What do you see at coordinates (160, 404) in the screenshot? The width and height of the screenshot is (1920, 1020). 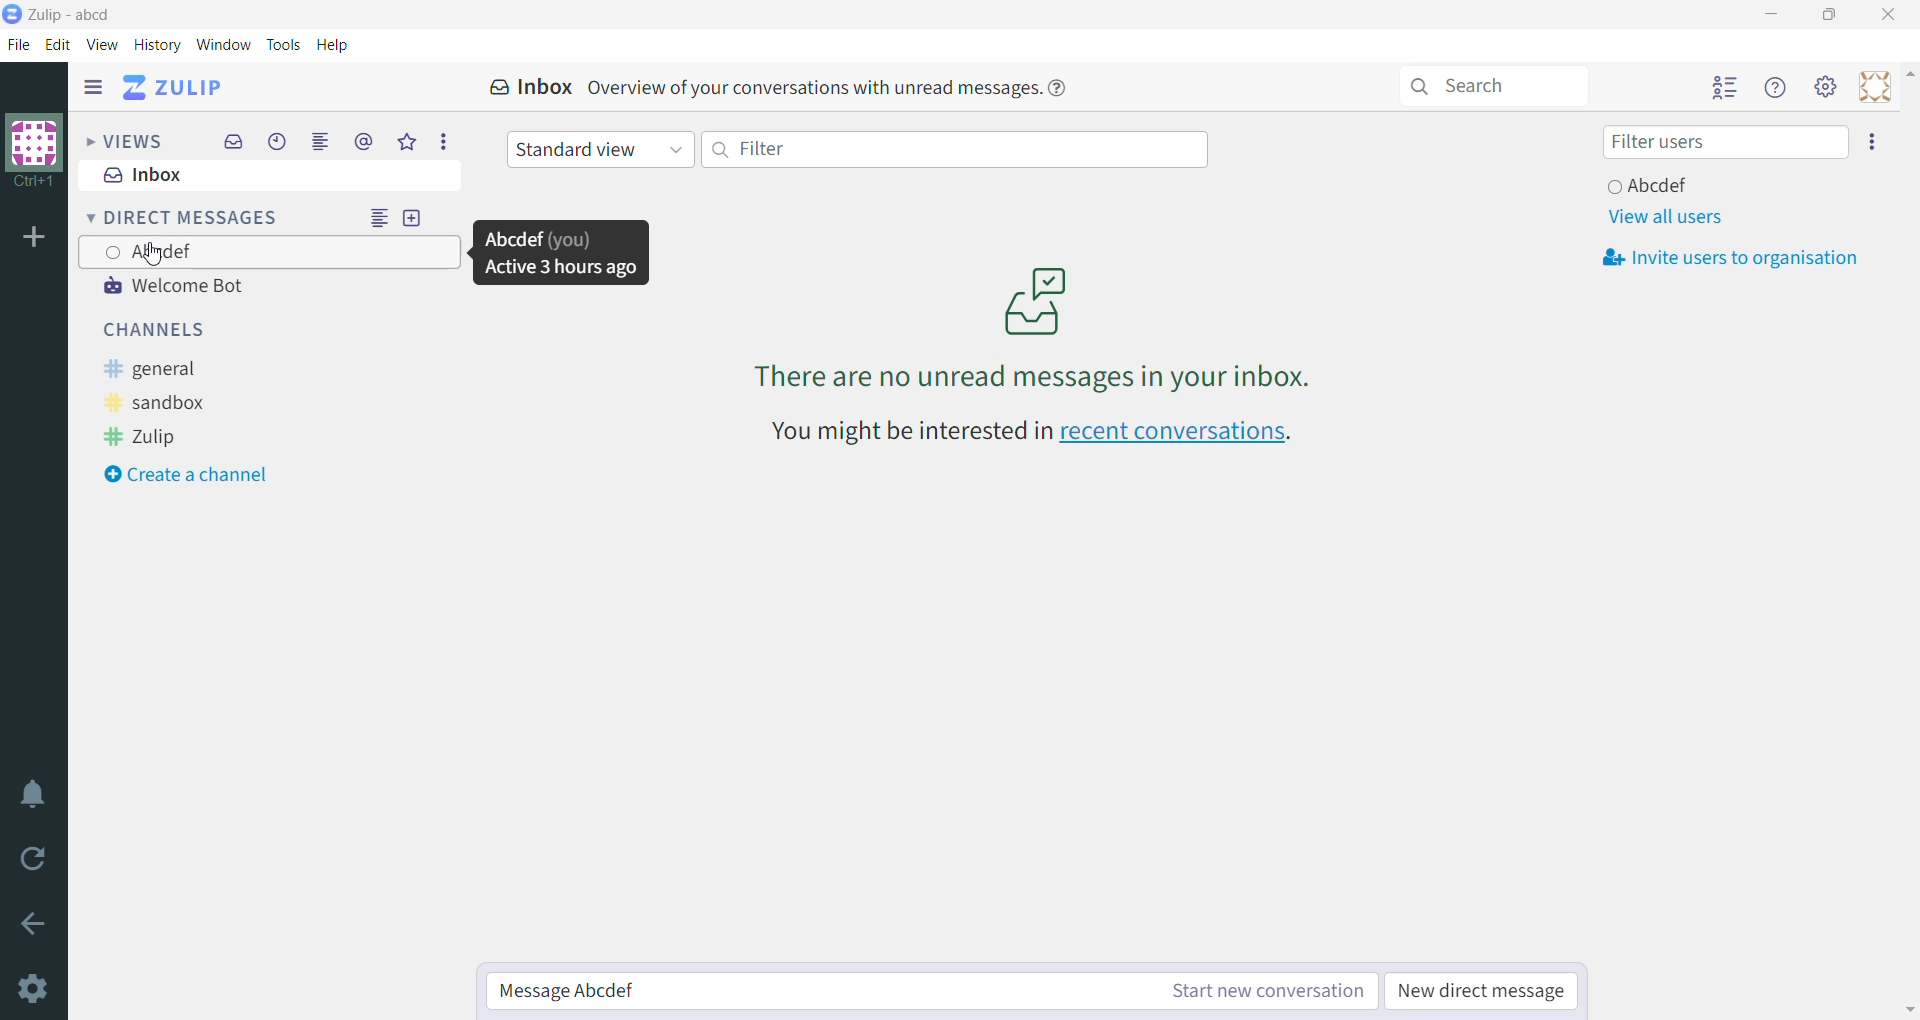 I see `sandbox` at bounding box center [160, 404].